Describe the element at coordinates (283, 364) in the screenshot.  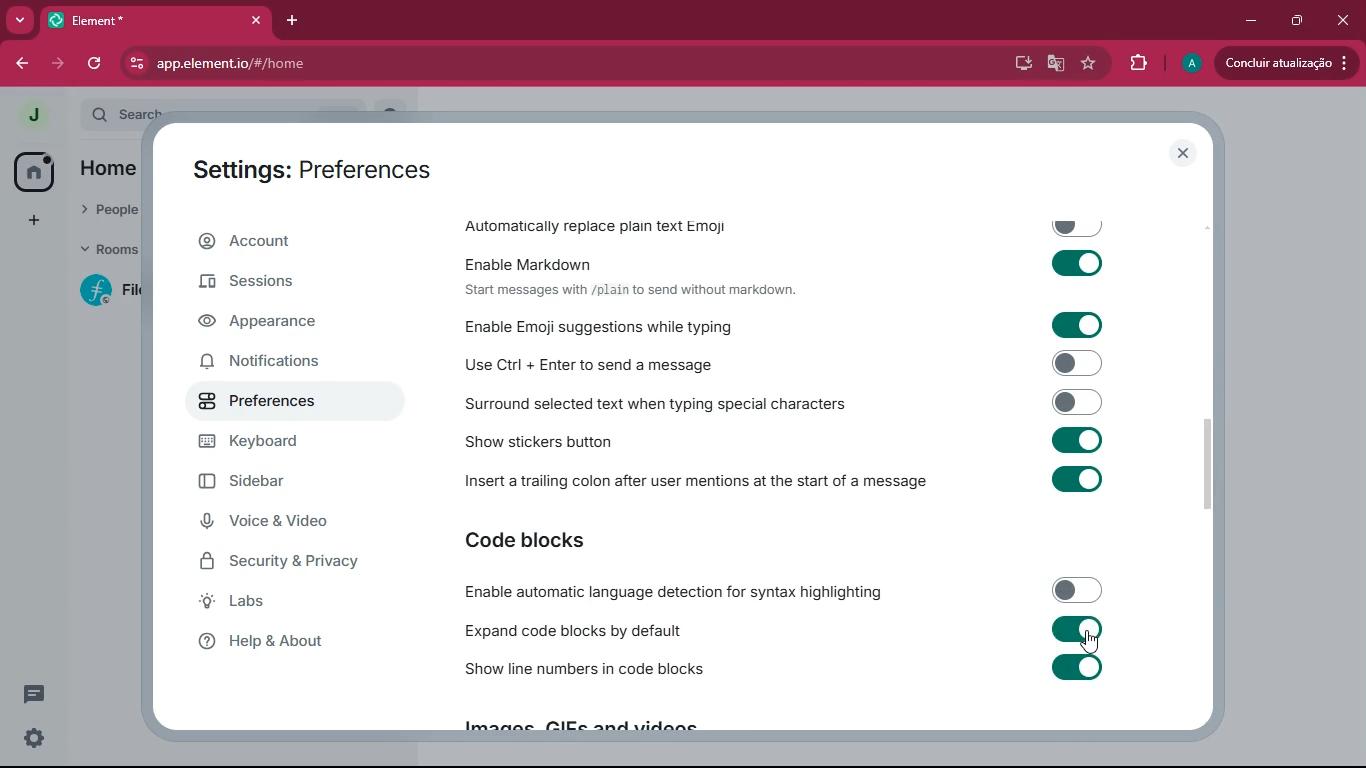
I see `notifications` at that location.